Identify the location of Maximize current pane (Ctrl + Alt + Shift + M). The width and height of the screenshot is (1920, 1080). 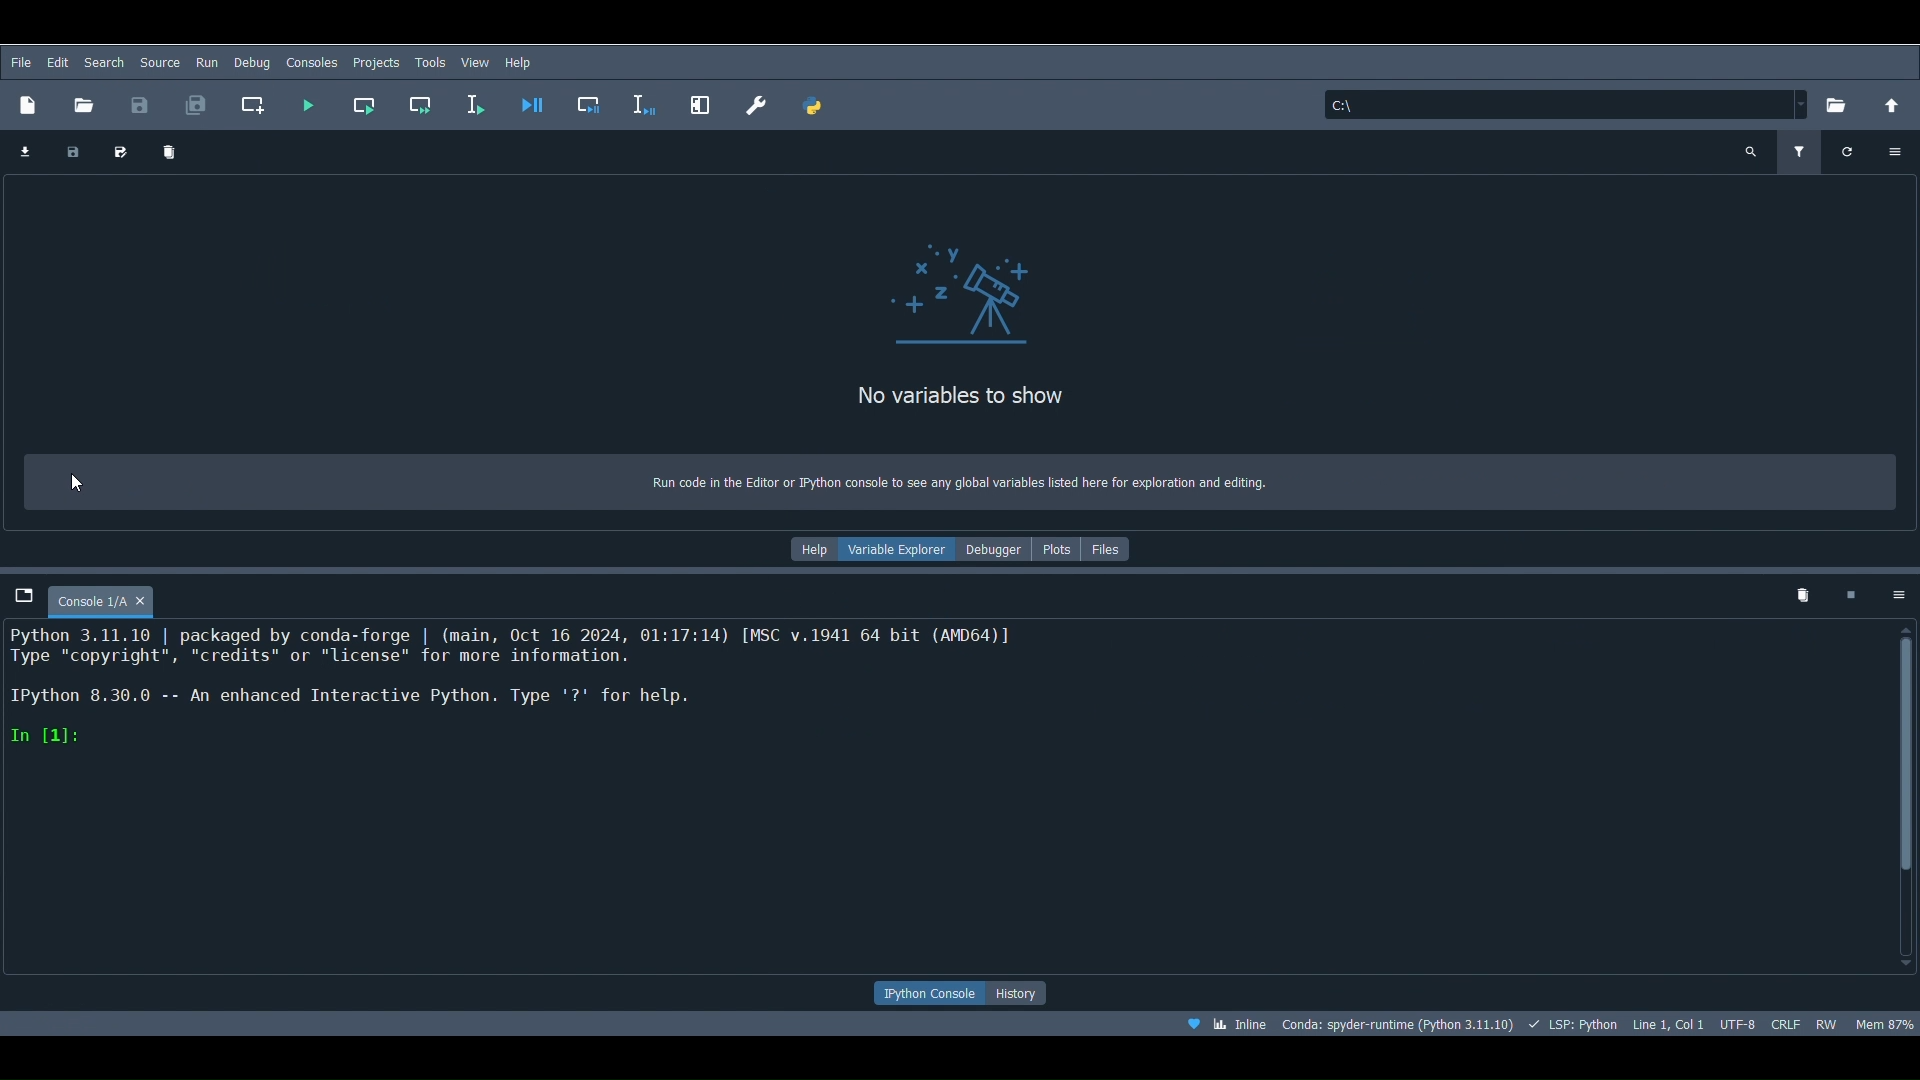
(702, 102).